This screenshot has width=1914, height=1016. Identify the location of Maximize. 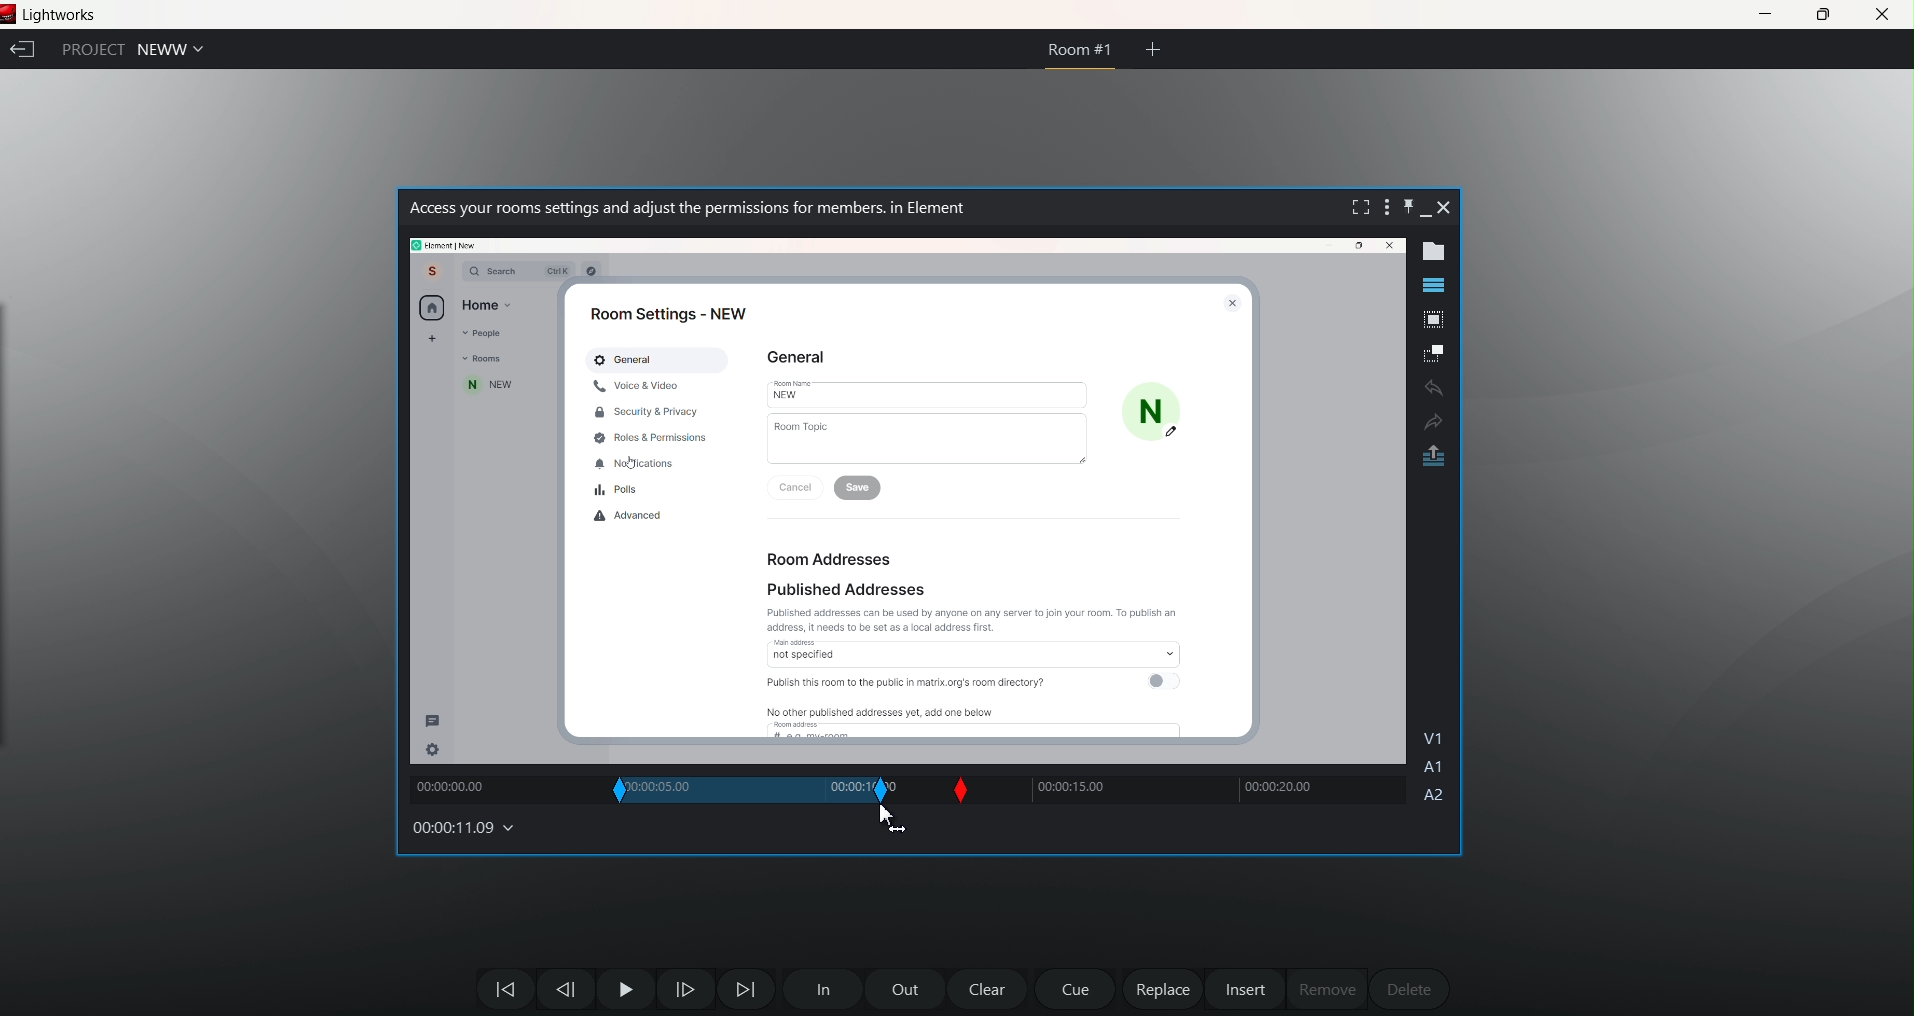
(1355, 247).